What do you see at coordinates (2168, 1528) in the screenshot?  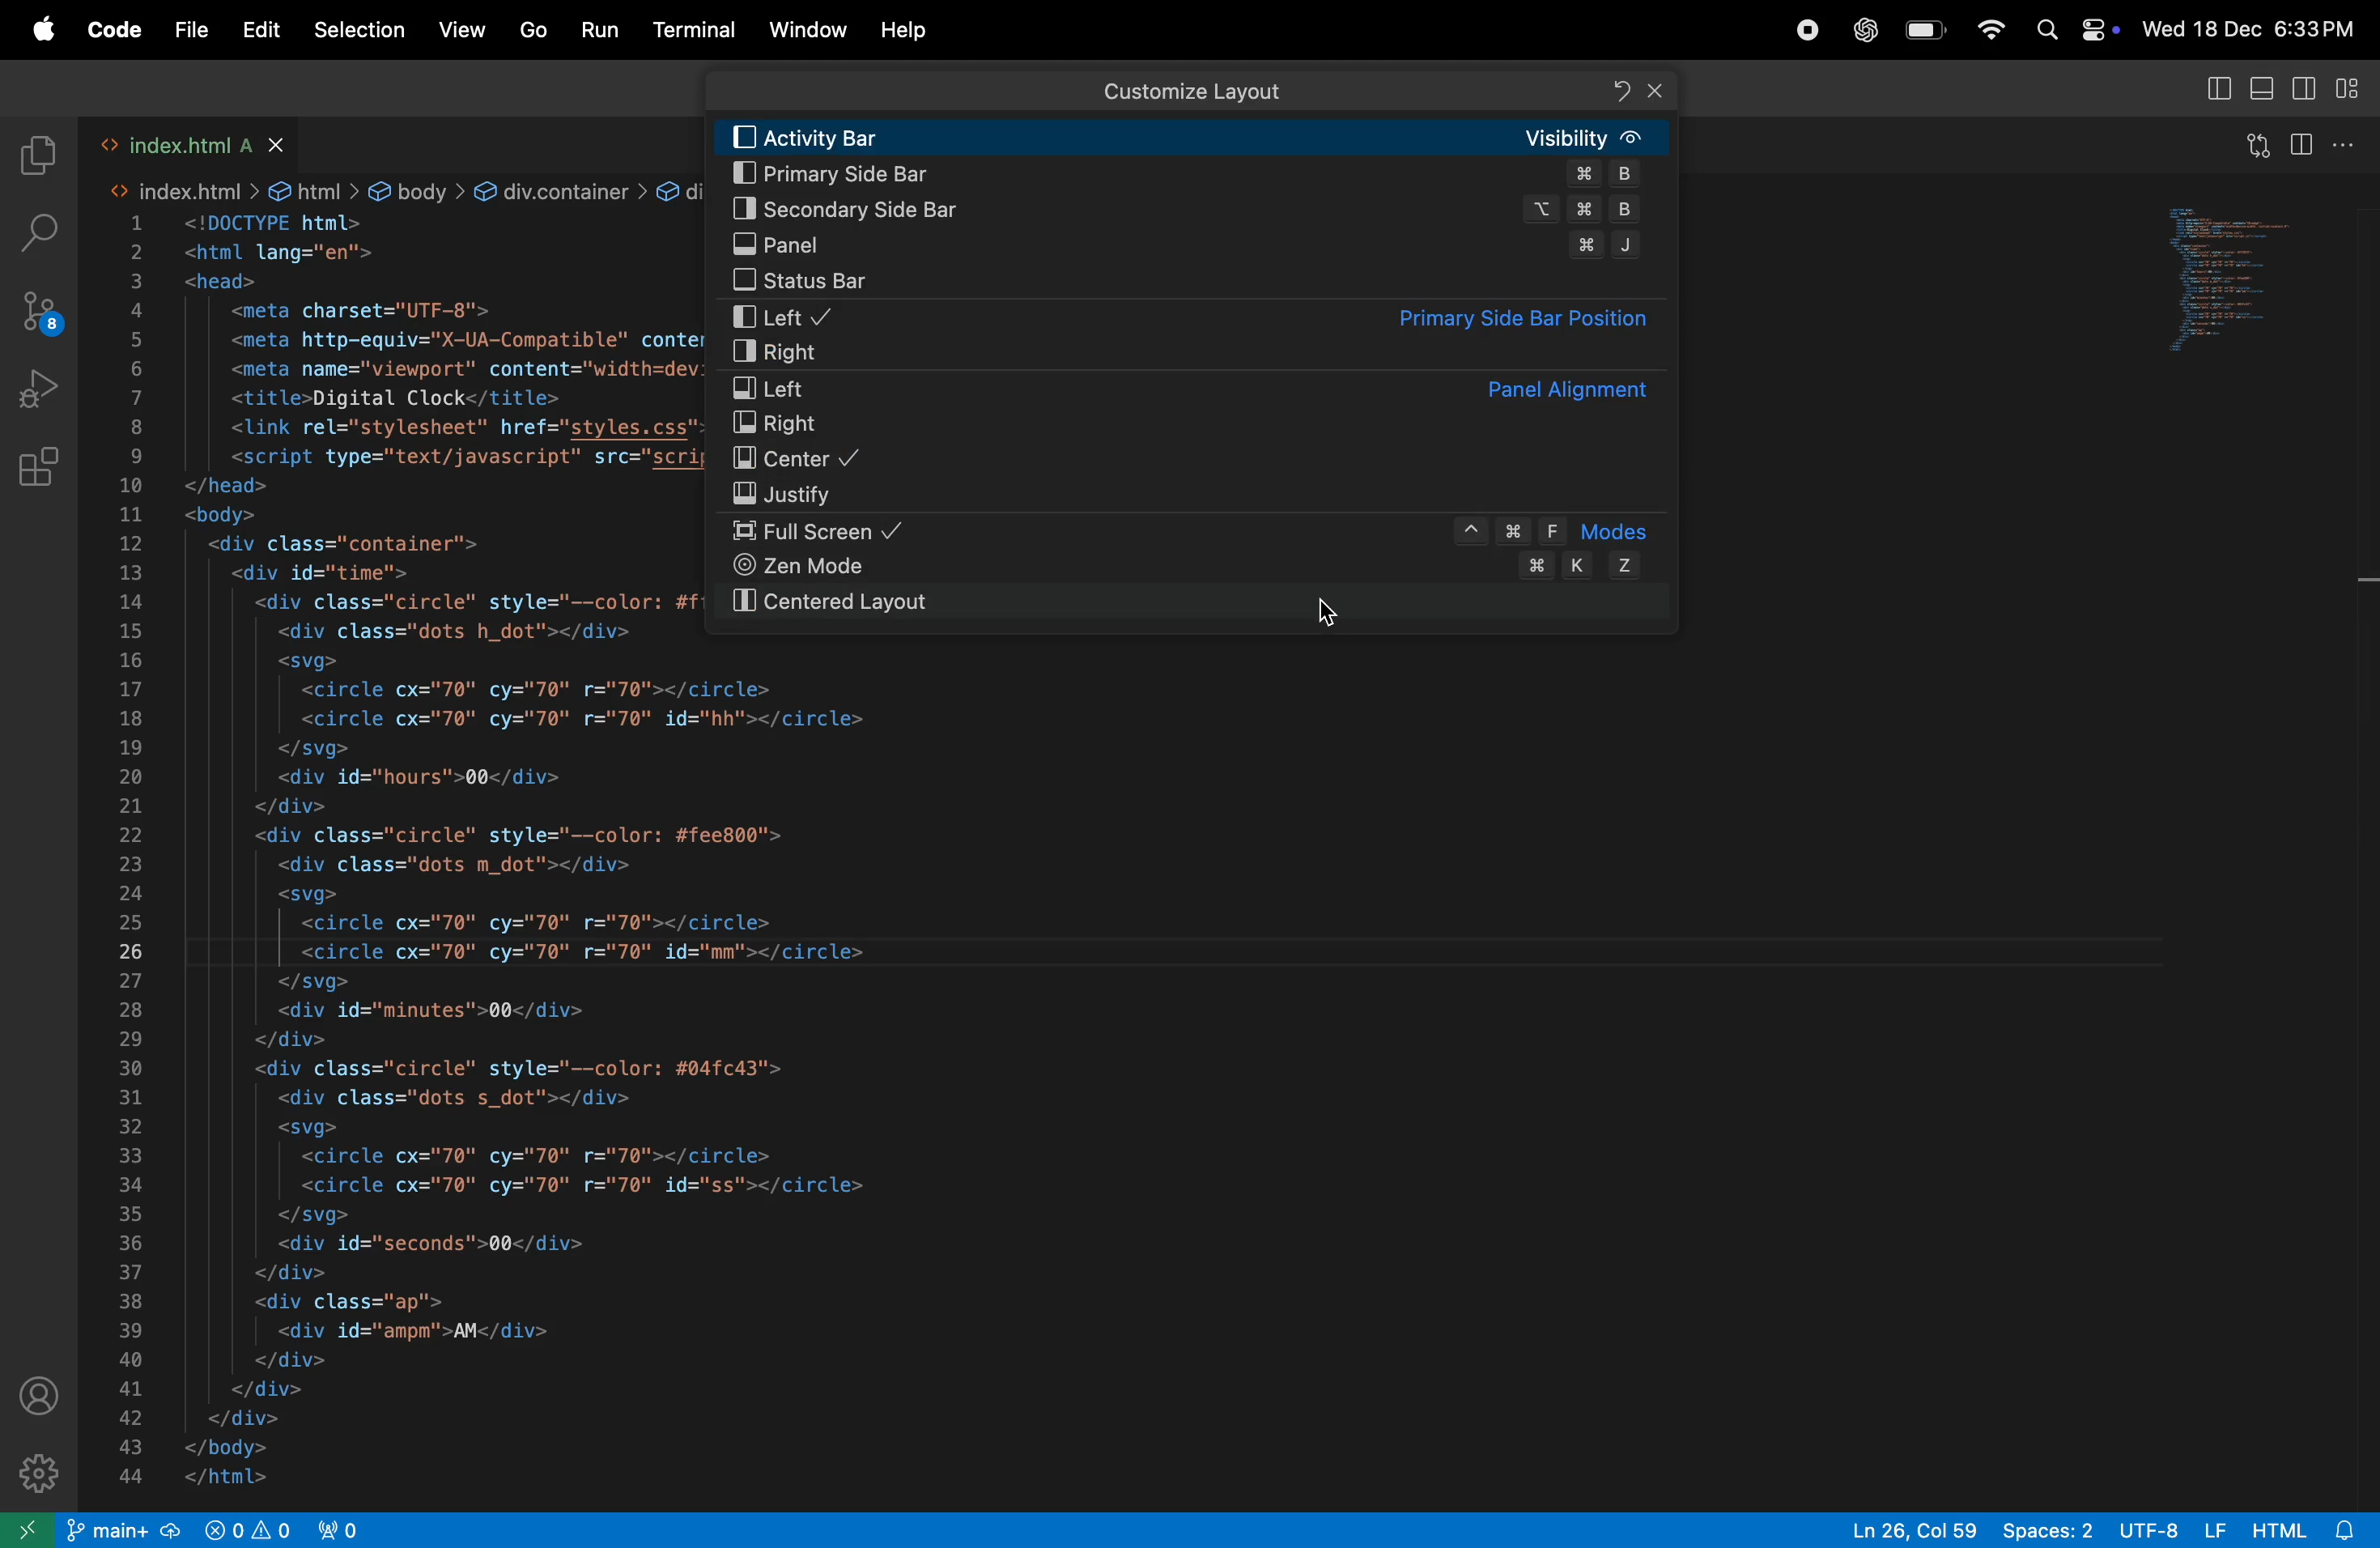 I see `utf-8 lf` at bounding box center [2168, 1528].